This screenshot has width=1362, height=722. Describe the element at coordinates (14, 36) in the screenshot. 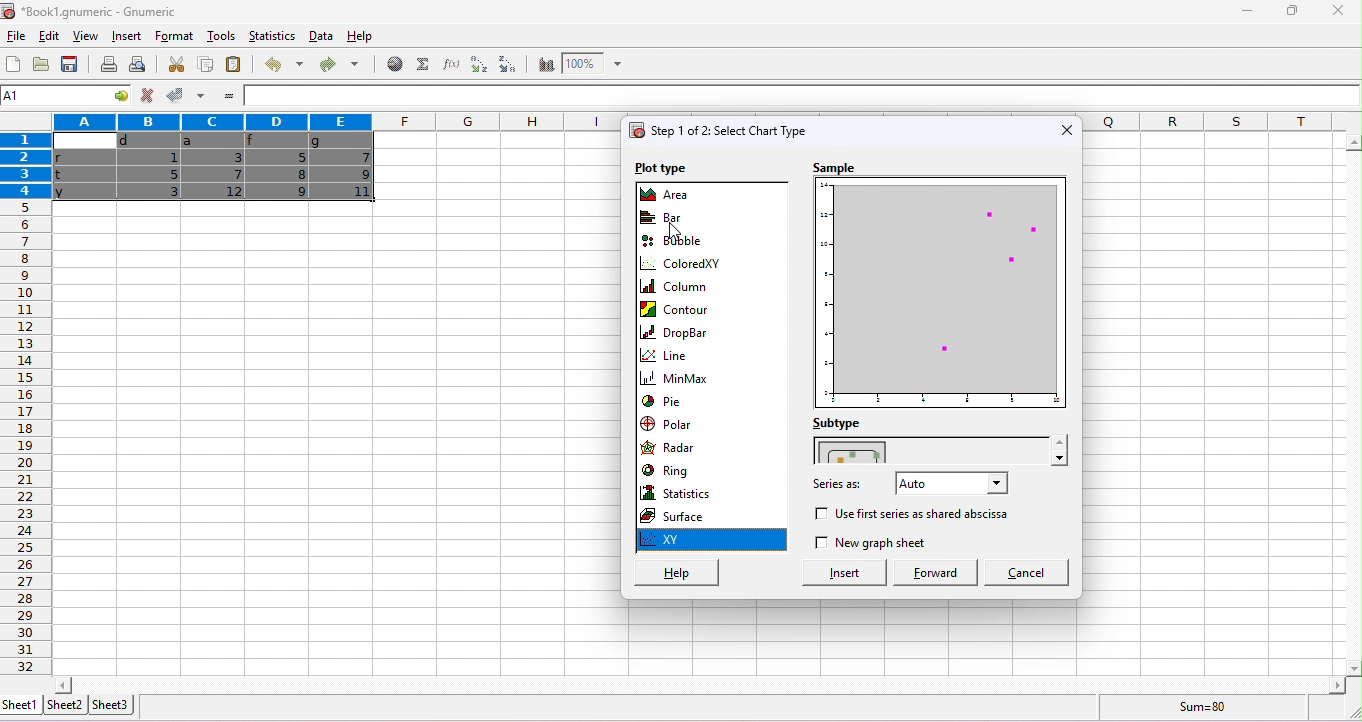

I see `file` at that location.